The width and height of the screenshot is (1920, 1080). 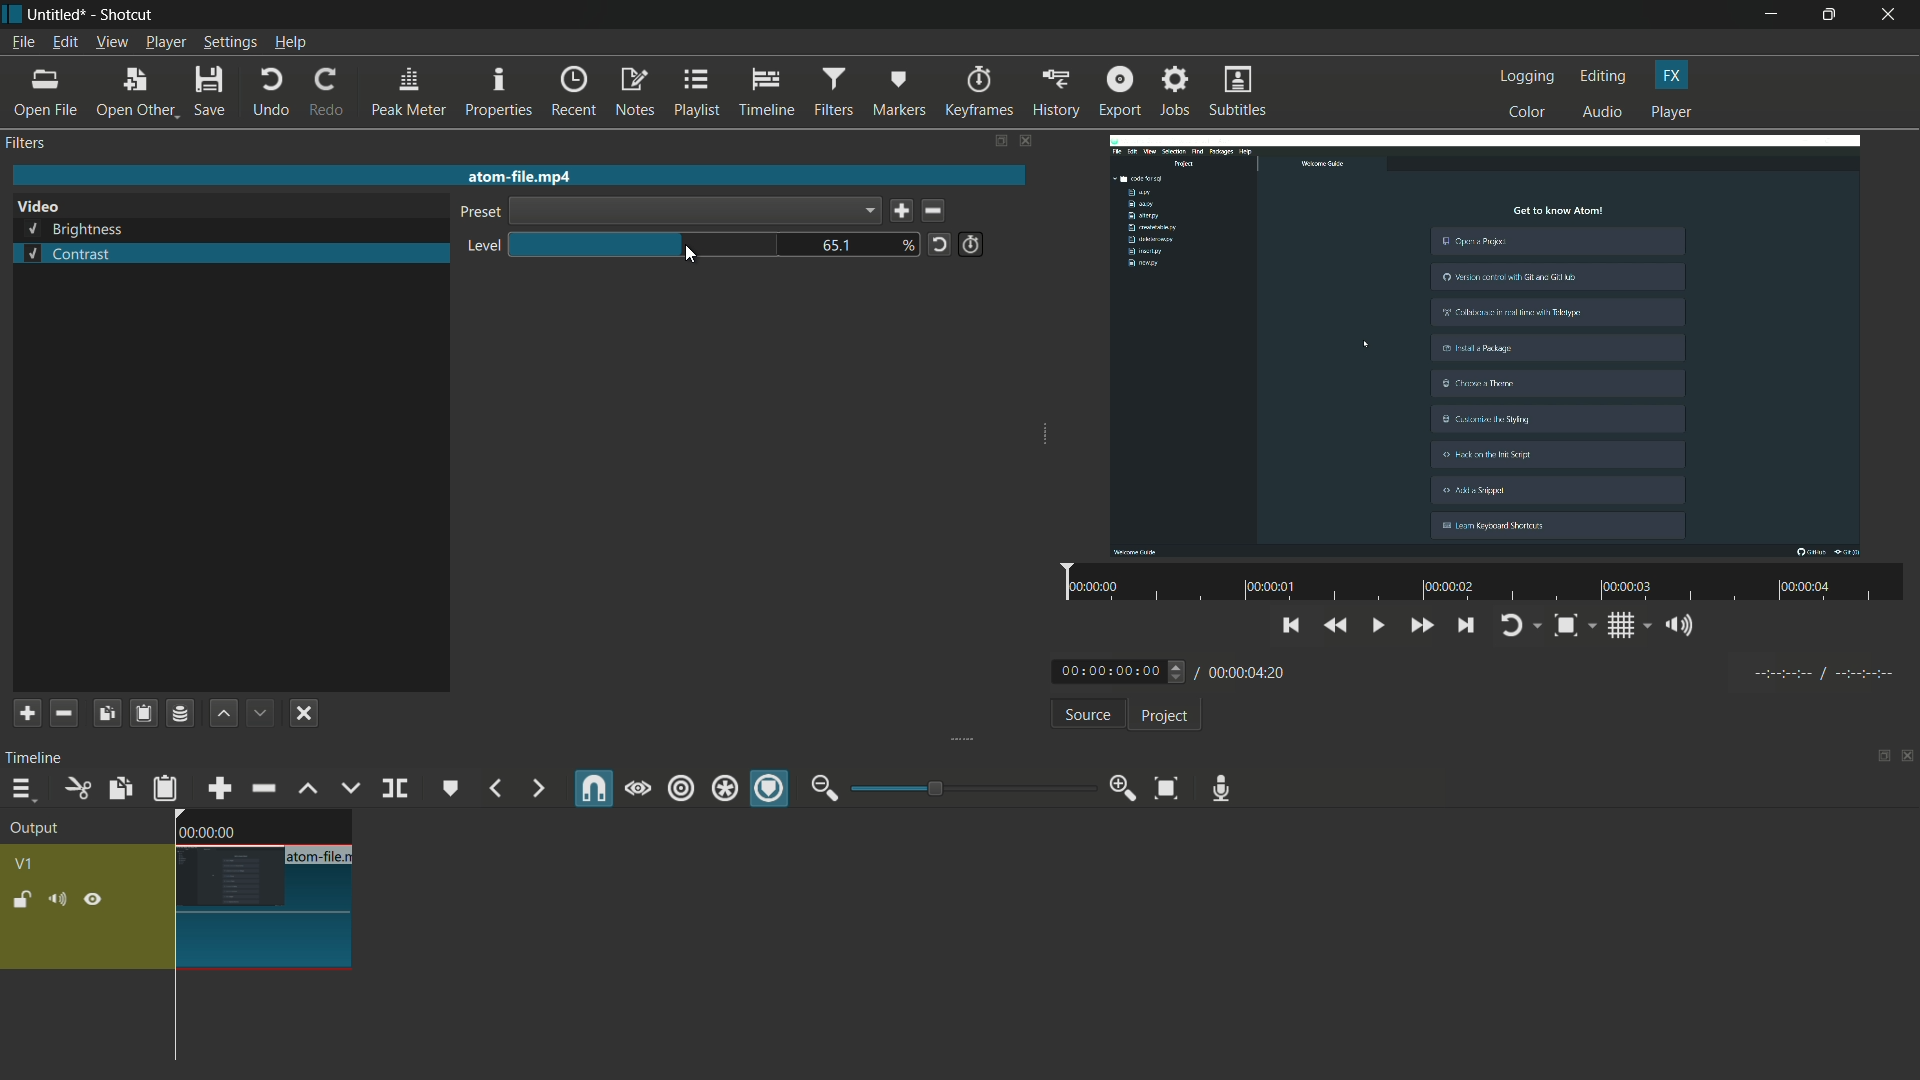 I want to click on color, so click(x=1528, y=111).